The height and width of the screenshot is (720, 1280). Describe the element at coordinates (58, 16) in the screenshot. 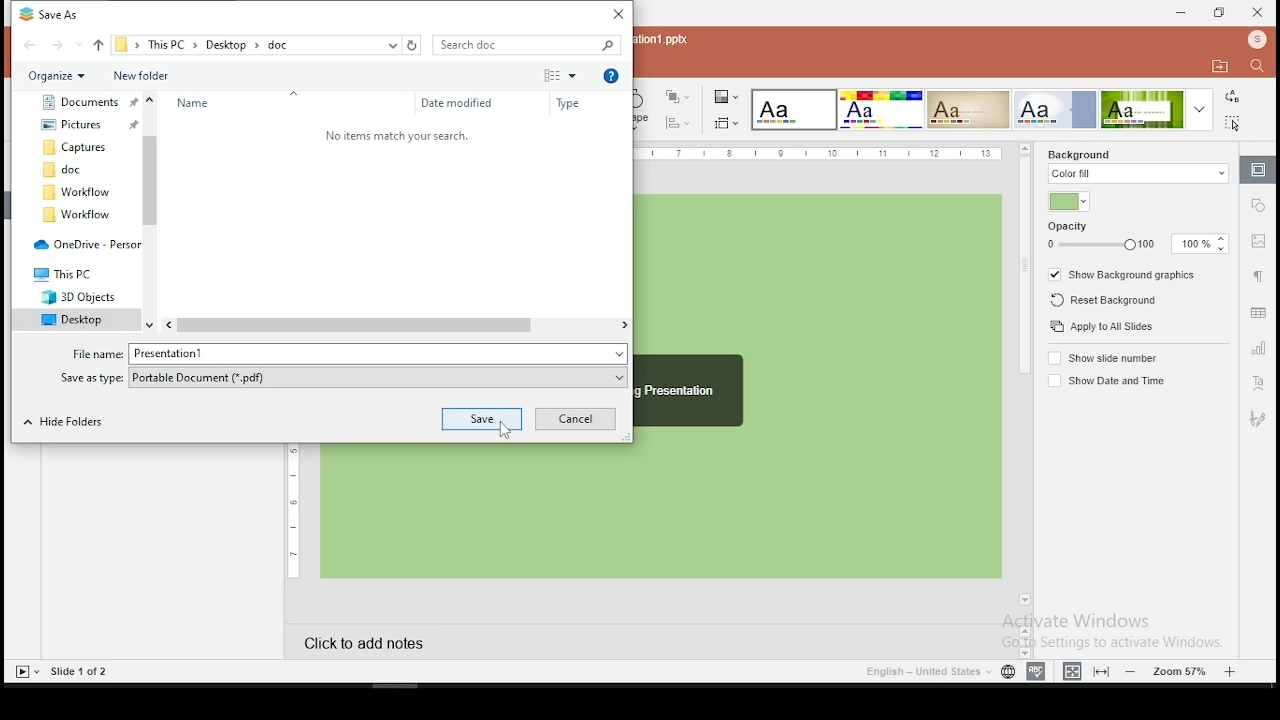

I see `Save As` at that location.